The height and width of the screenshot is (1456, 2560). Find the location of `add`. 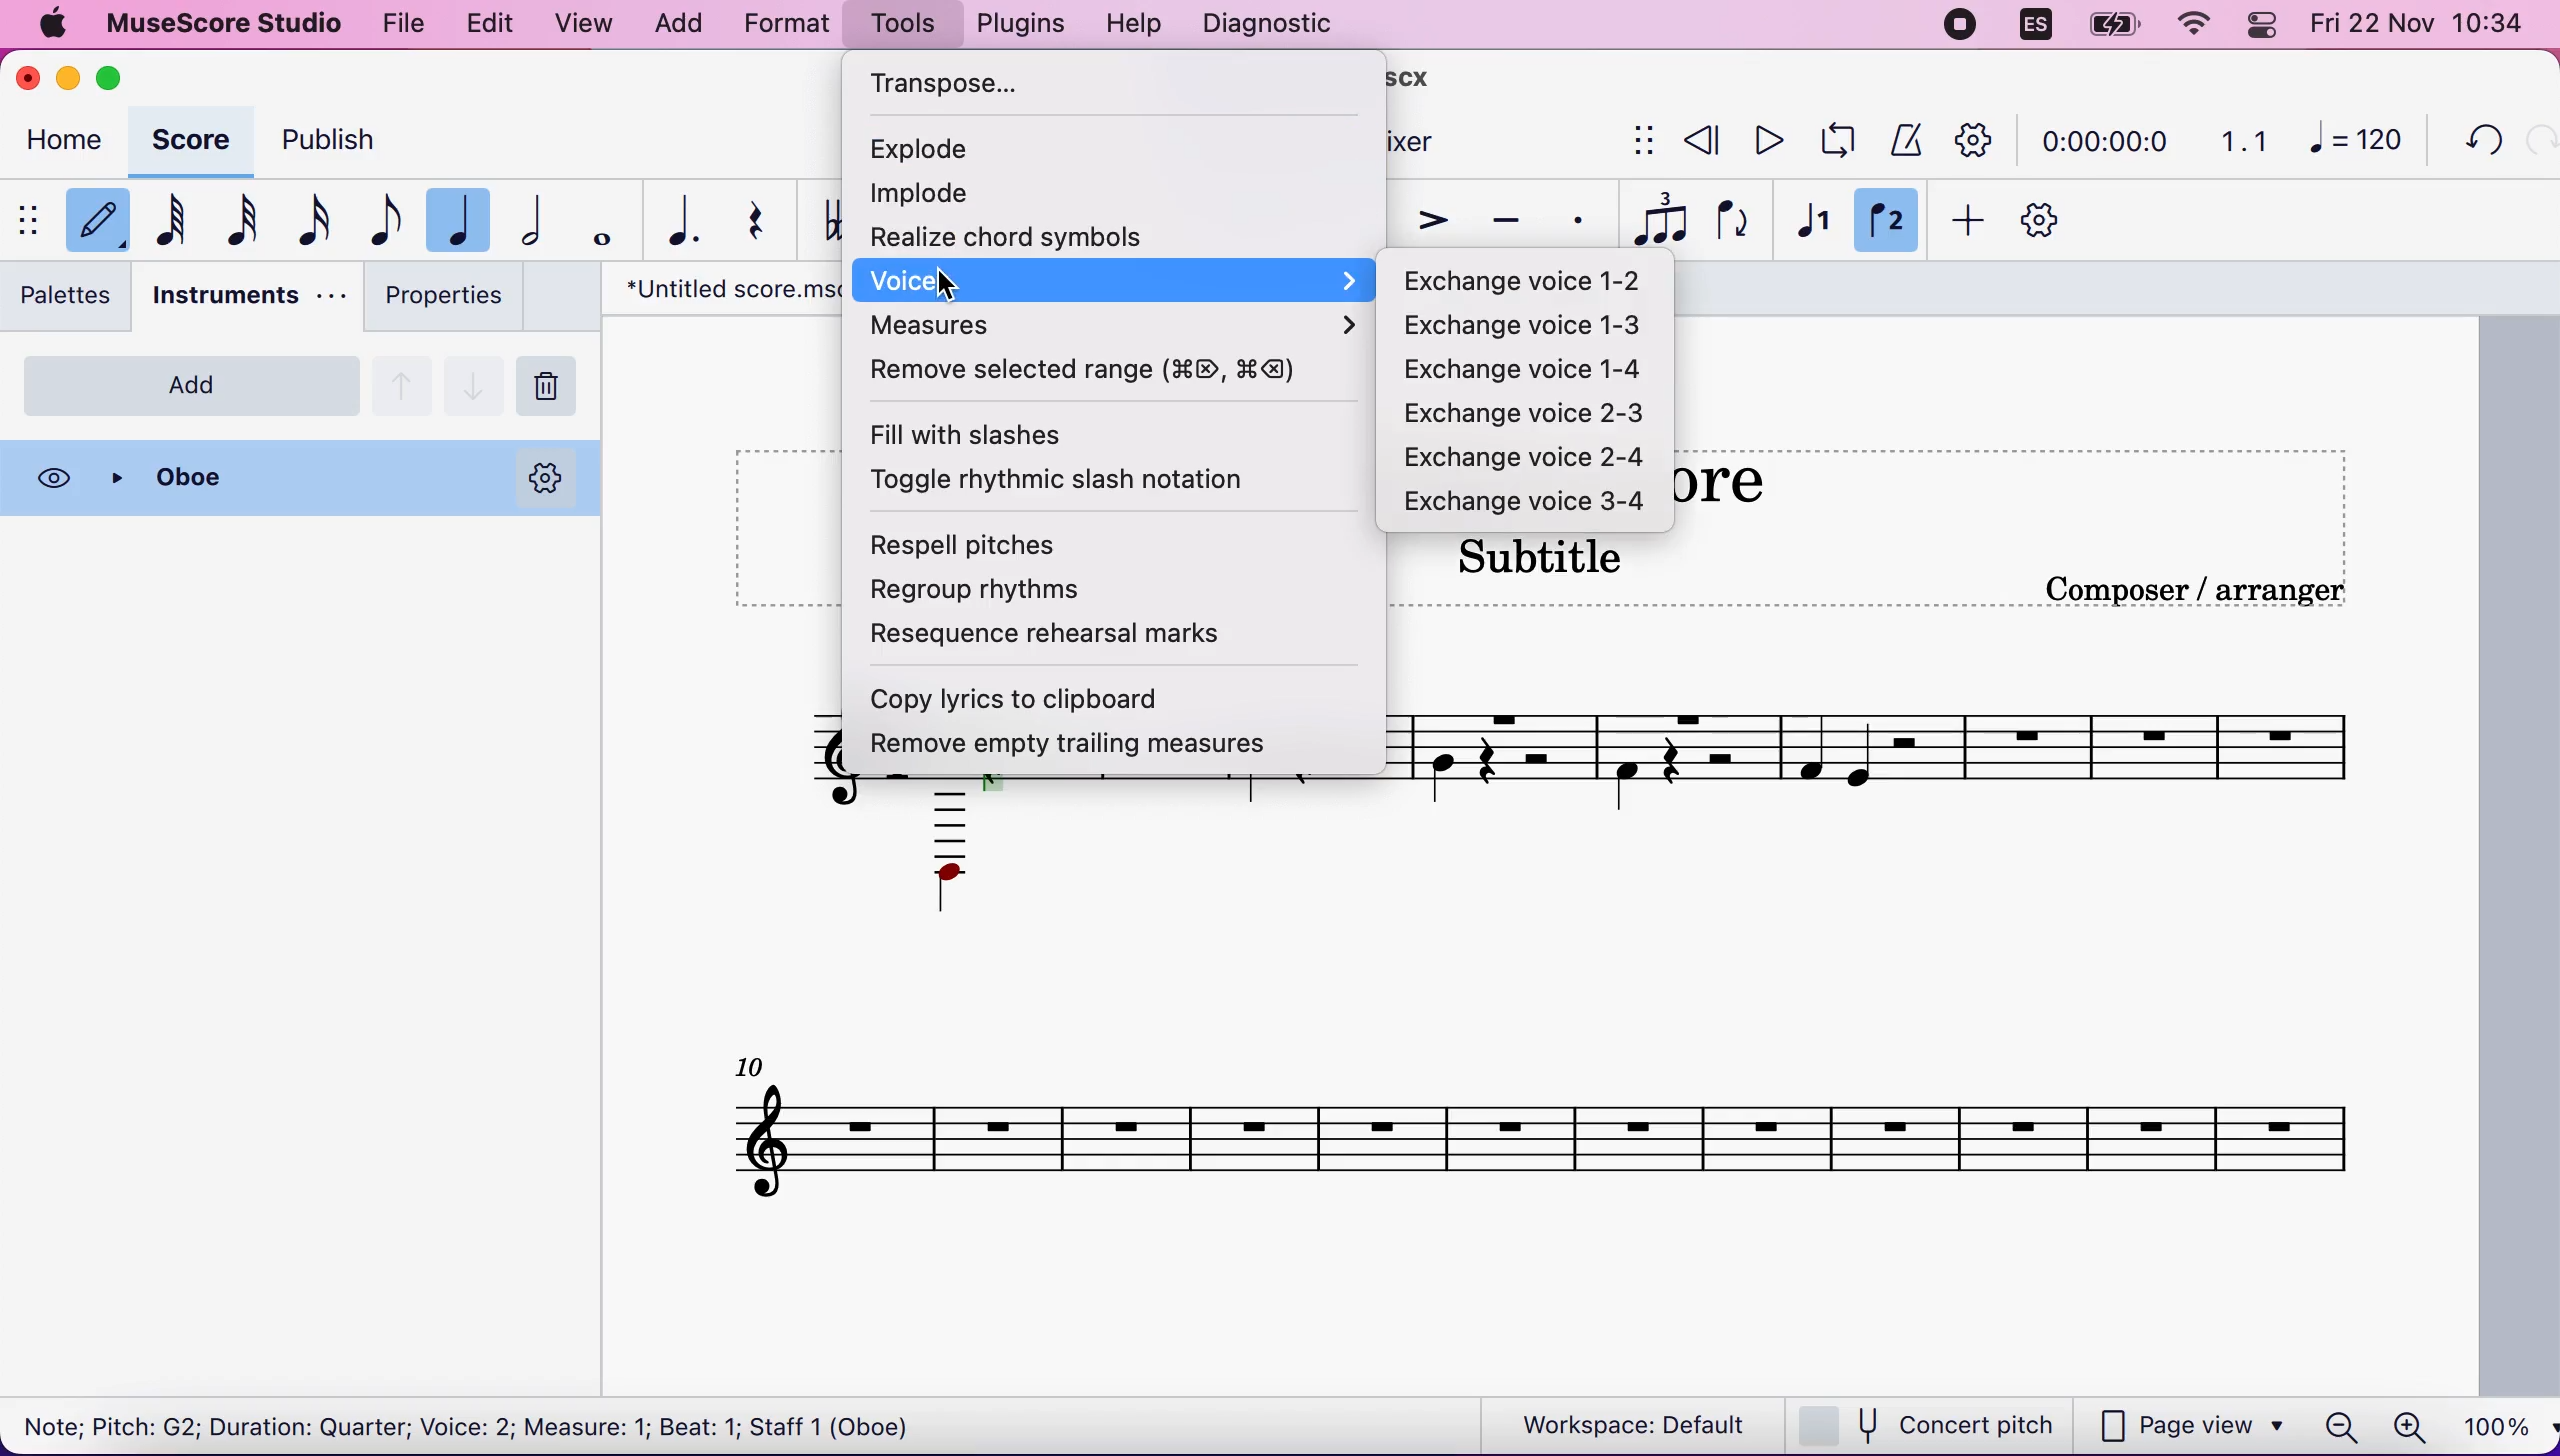

add is located at coordinates (686, 25).